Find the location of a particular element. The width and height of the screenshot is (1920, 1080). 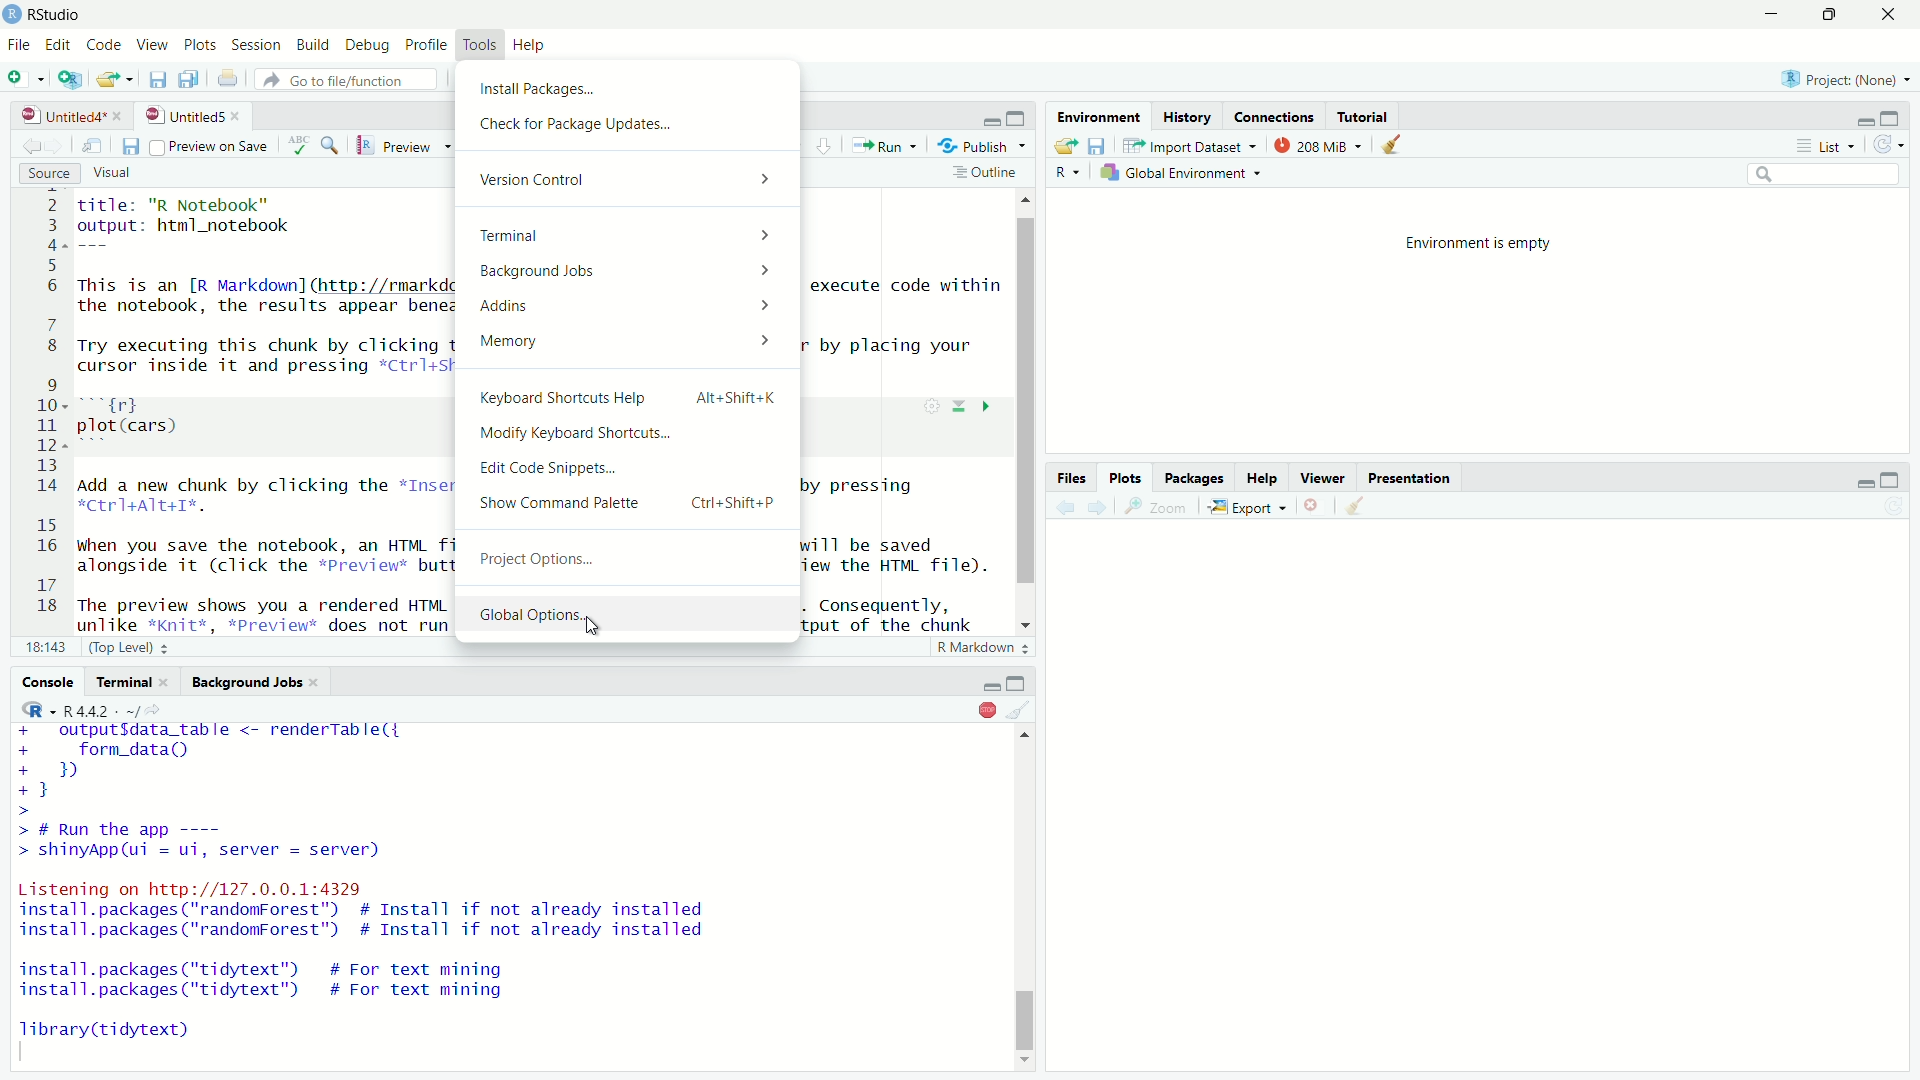

Show Command Palette Ctrl+Shift+P is located at coordinates (628, 503).